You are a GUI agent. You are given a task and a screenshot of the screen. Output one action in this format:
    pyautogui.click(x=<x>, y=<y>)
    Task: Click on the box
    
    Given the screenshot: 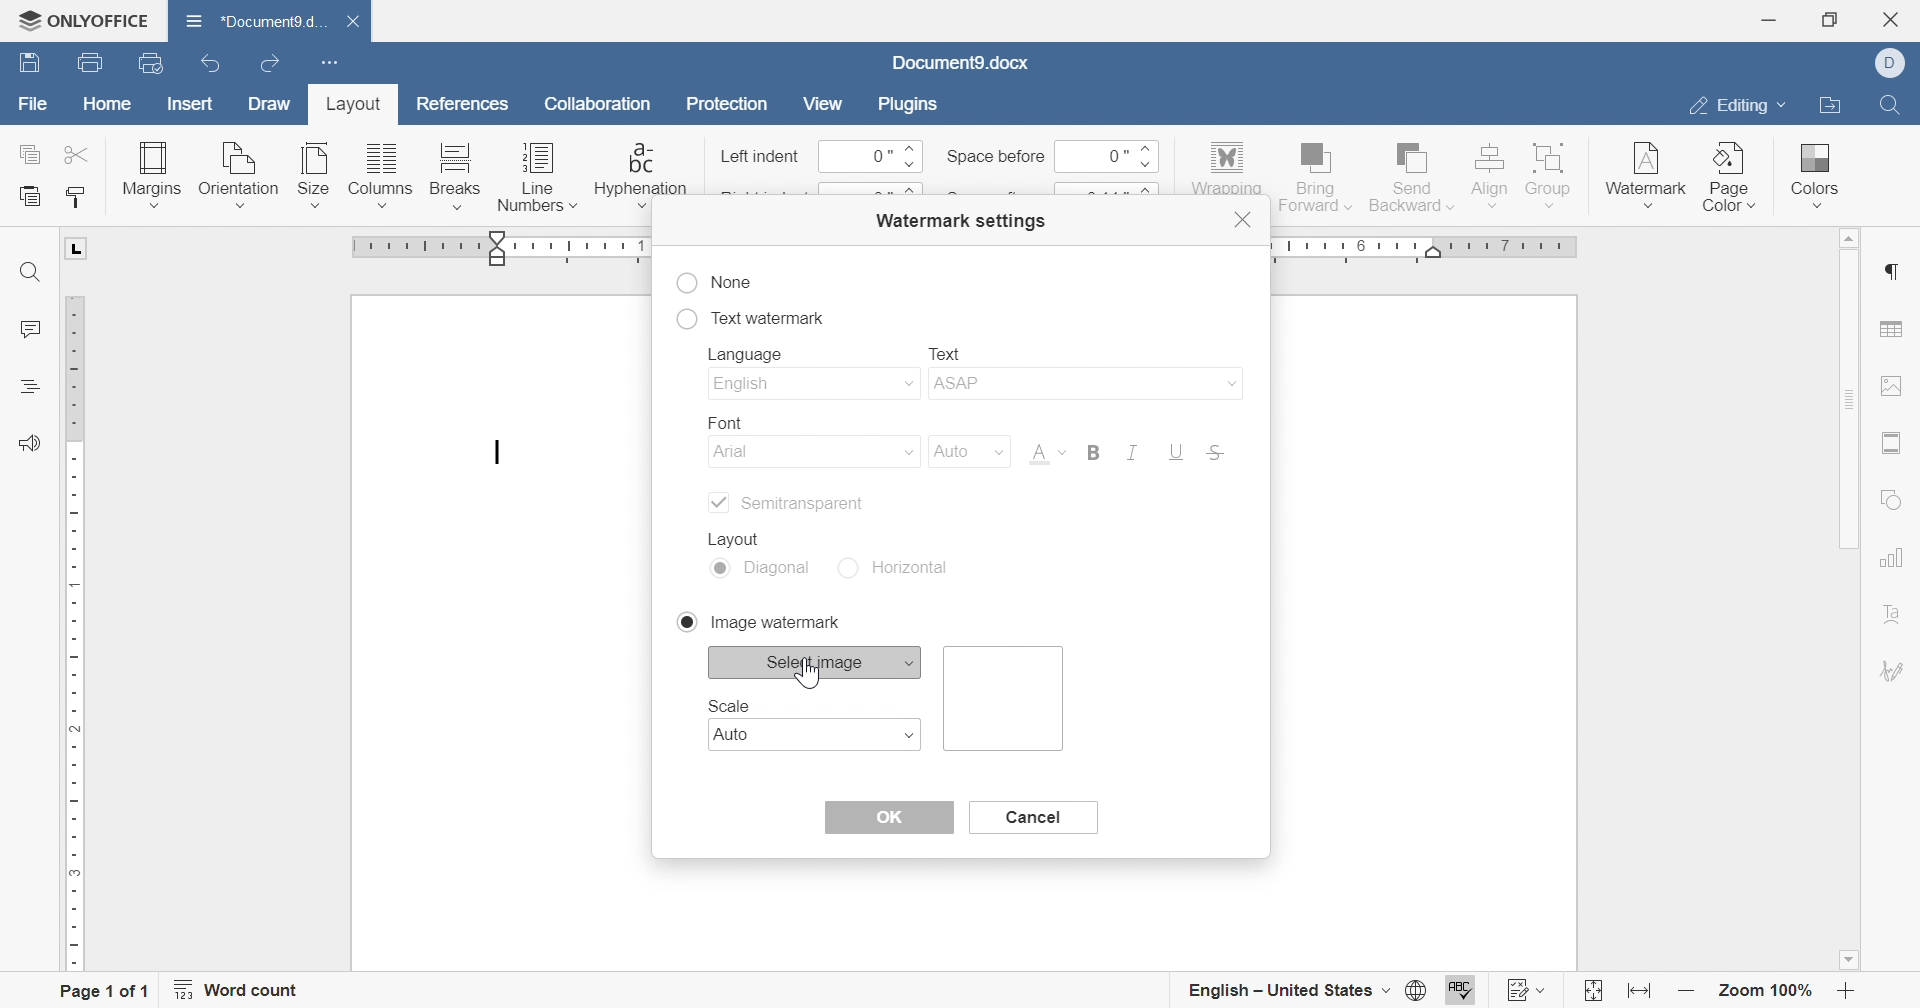 What is the action you would take?
    pyautogui.click(x=1007, y=698)
    